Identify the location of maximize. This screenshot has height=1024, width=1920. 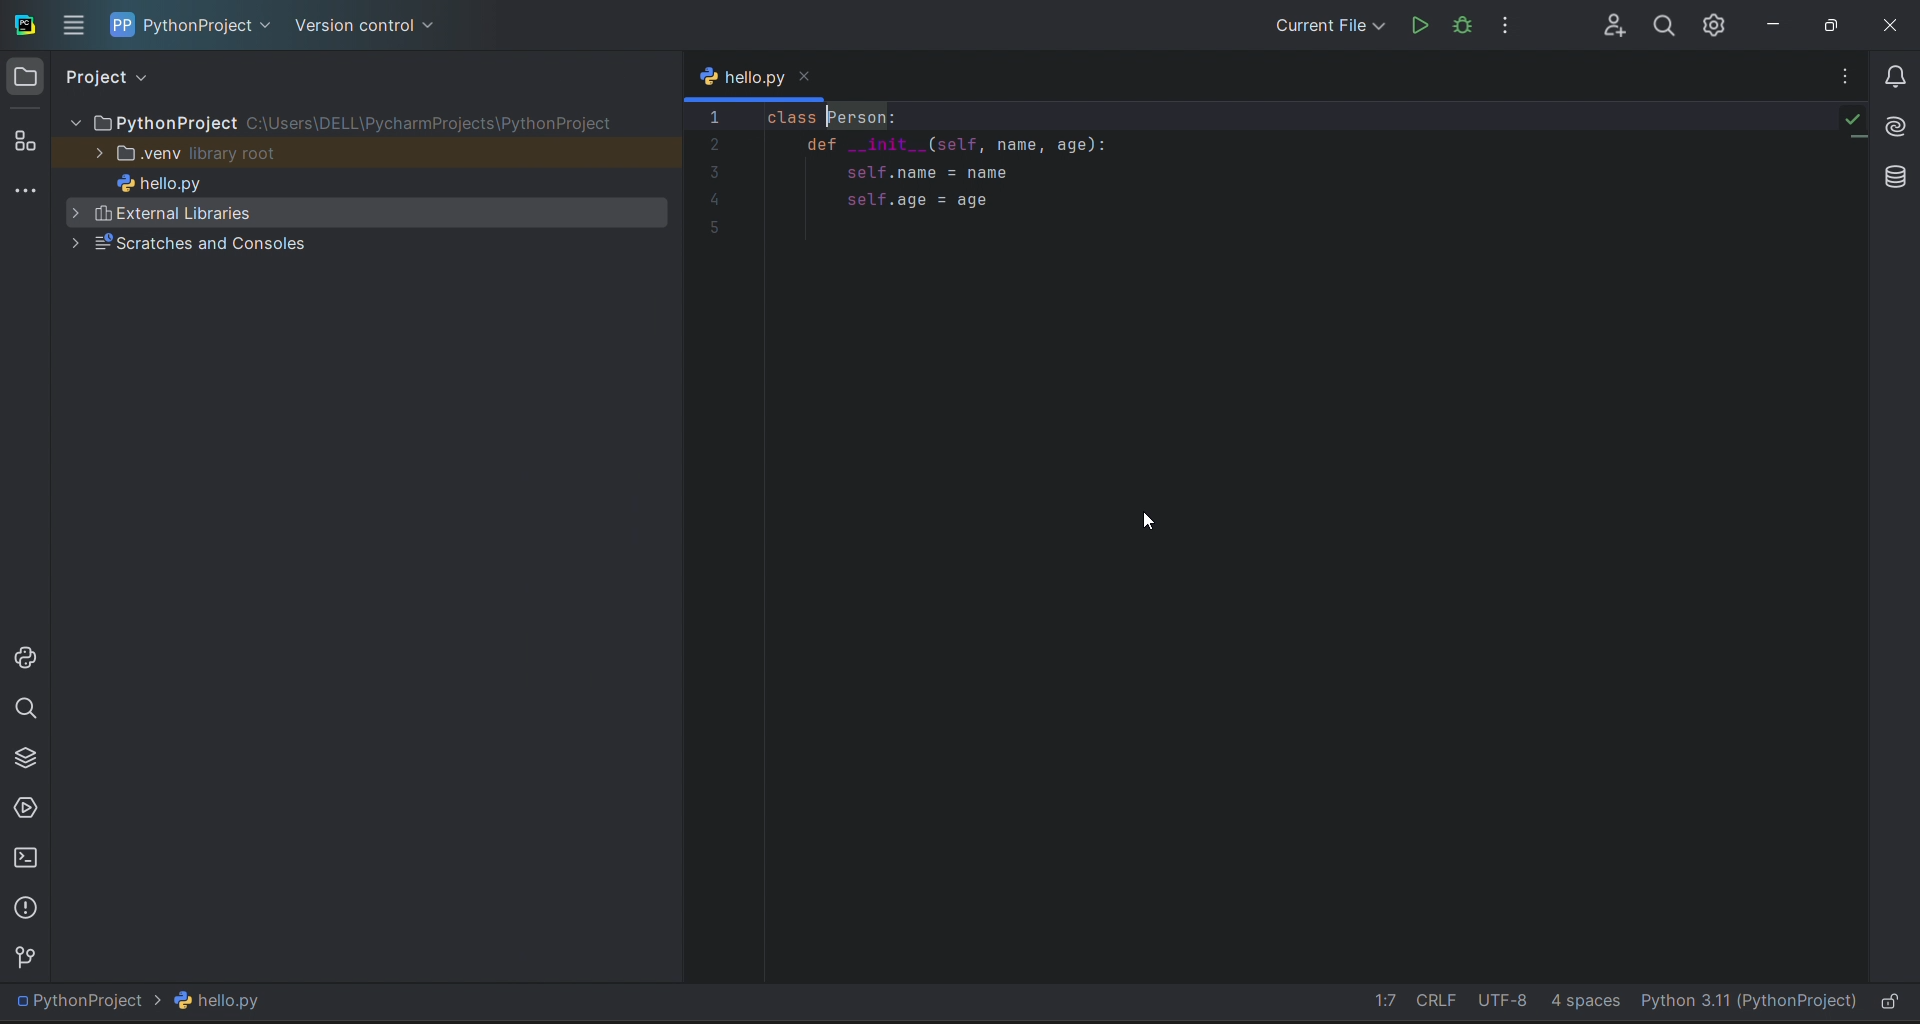
(1830, 22).